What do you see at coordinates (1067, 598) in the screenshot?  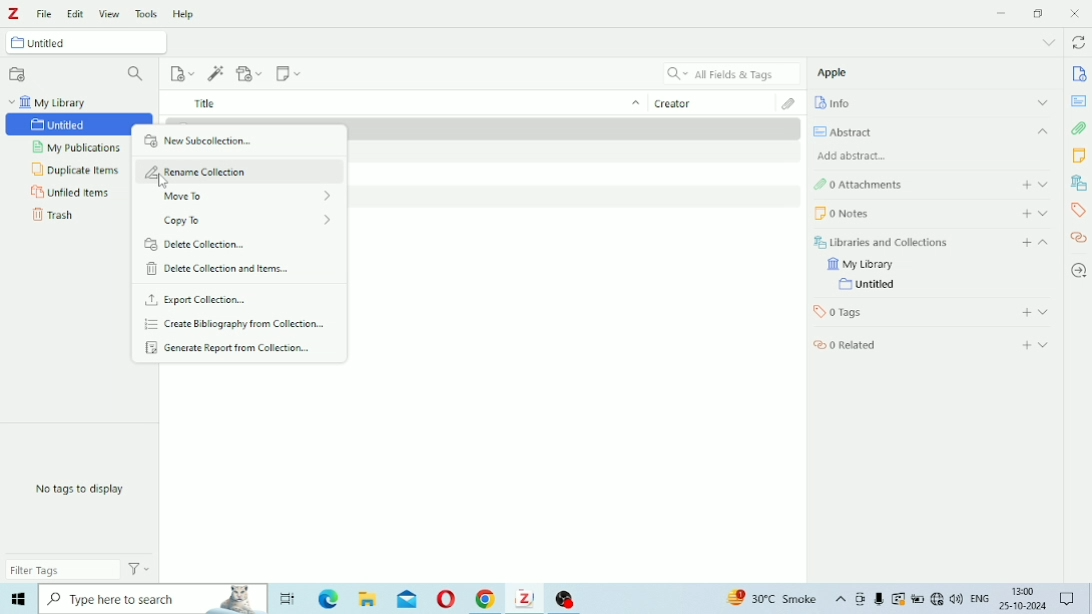 I see `` at bounding box center [1067, 598].